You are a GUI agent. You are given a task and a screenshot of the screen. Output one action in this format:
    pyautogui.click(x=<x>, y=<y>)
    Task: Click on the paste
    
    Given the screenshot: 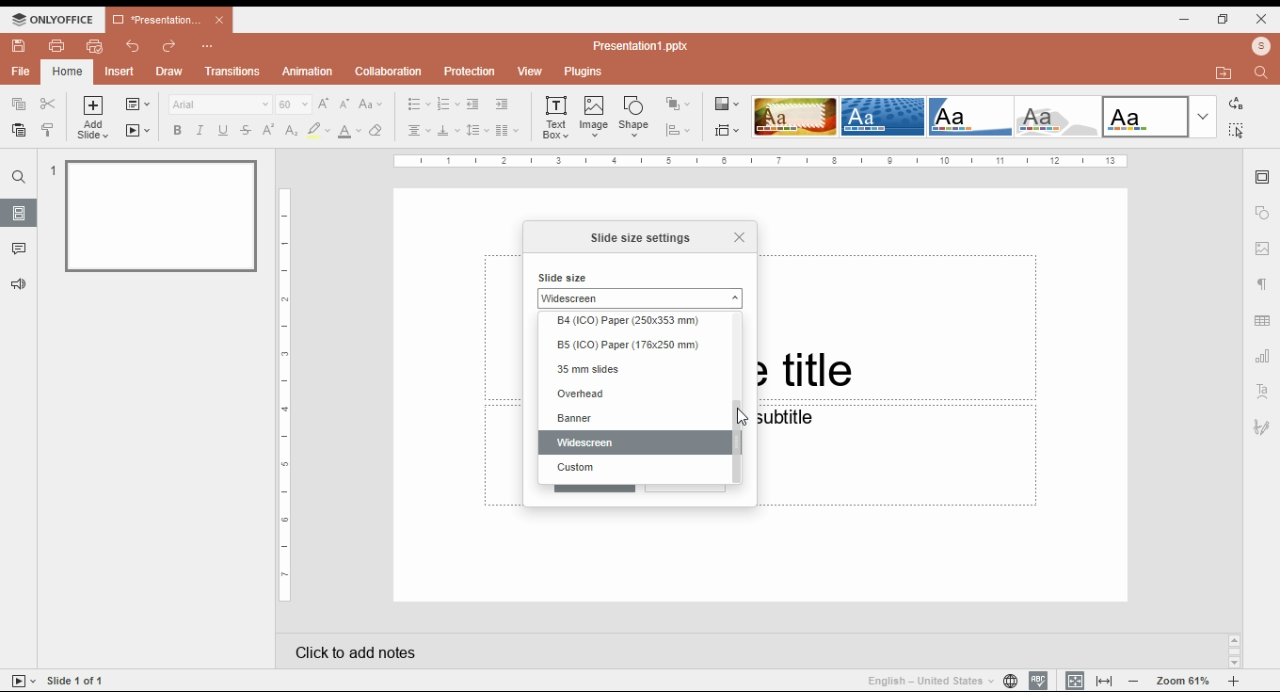 What is the action you would take?
    pyautogui.click(x=17, y=130)
    